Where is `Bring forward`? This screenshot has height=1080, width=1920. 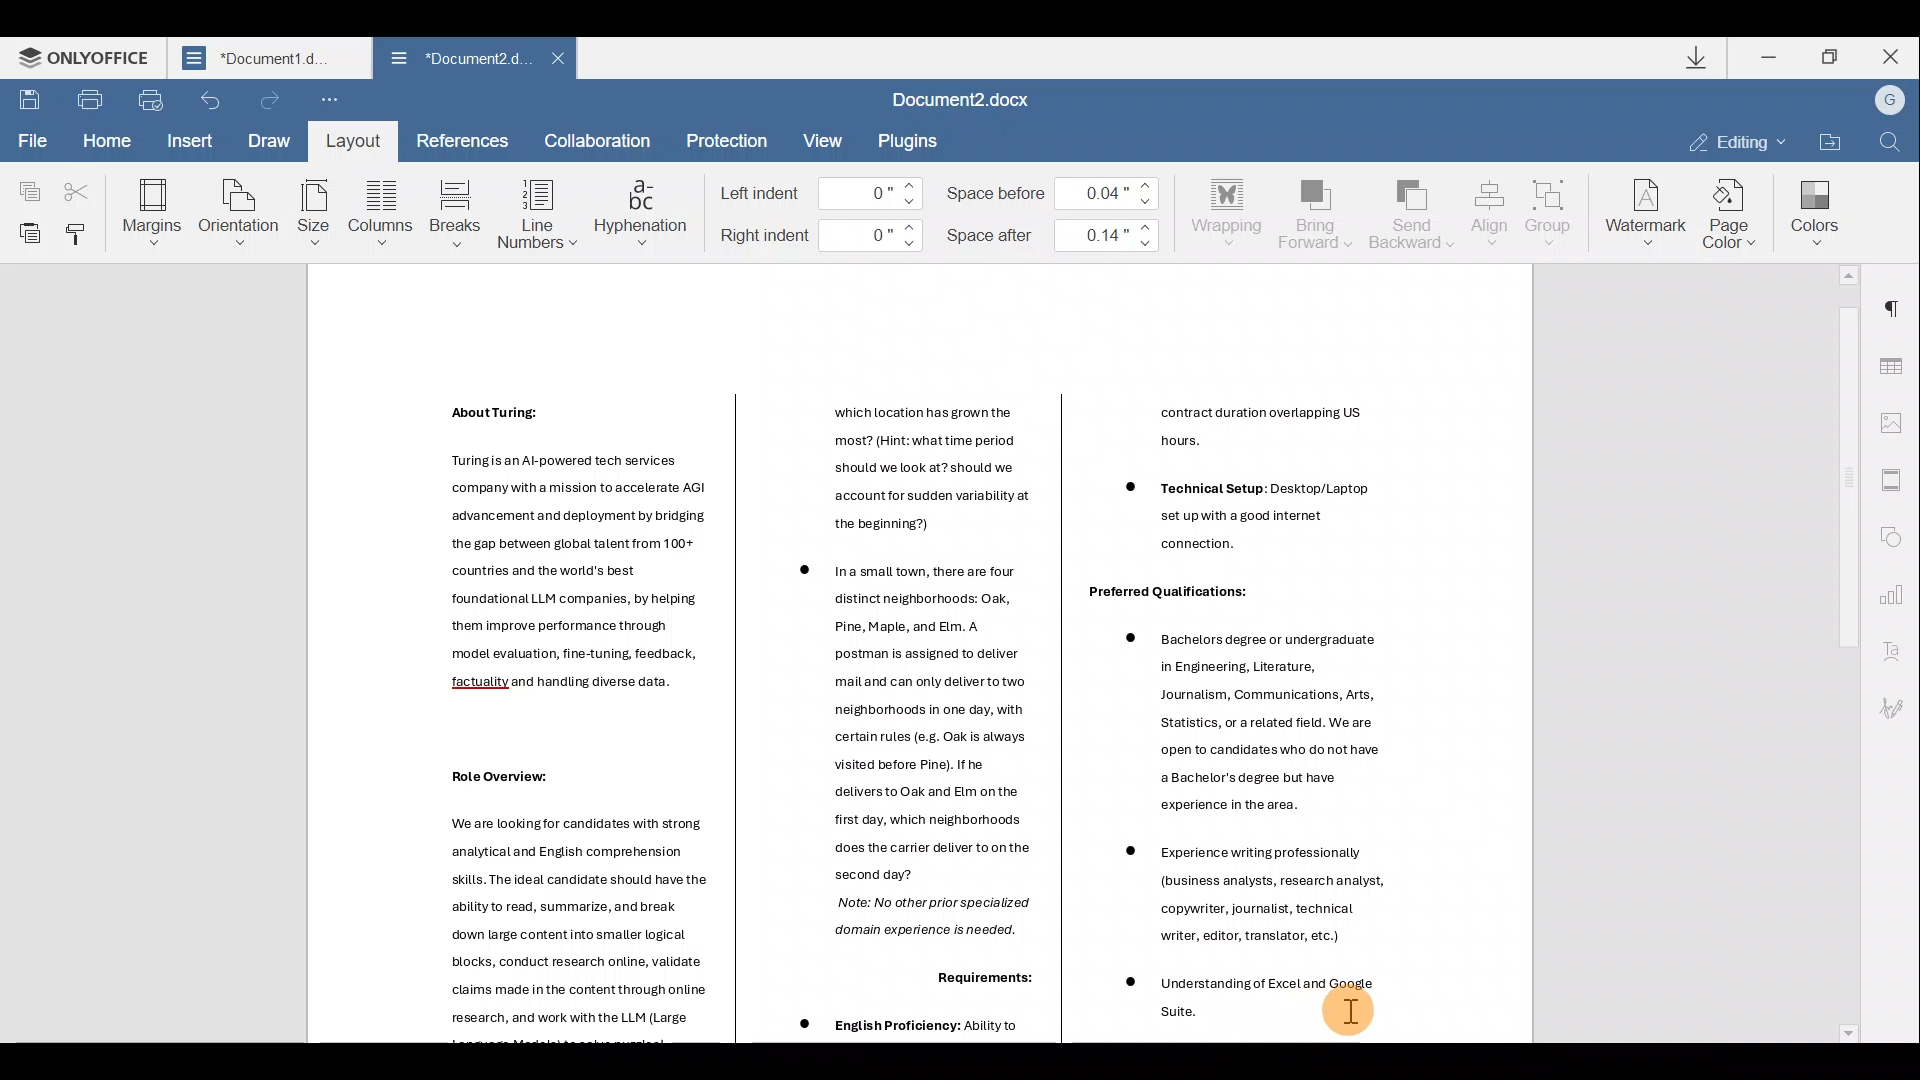 Bring forward is located at coordinates (1316, 211).